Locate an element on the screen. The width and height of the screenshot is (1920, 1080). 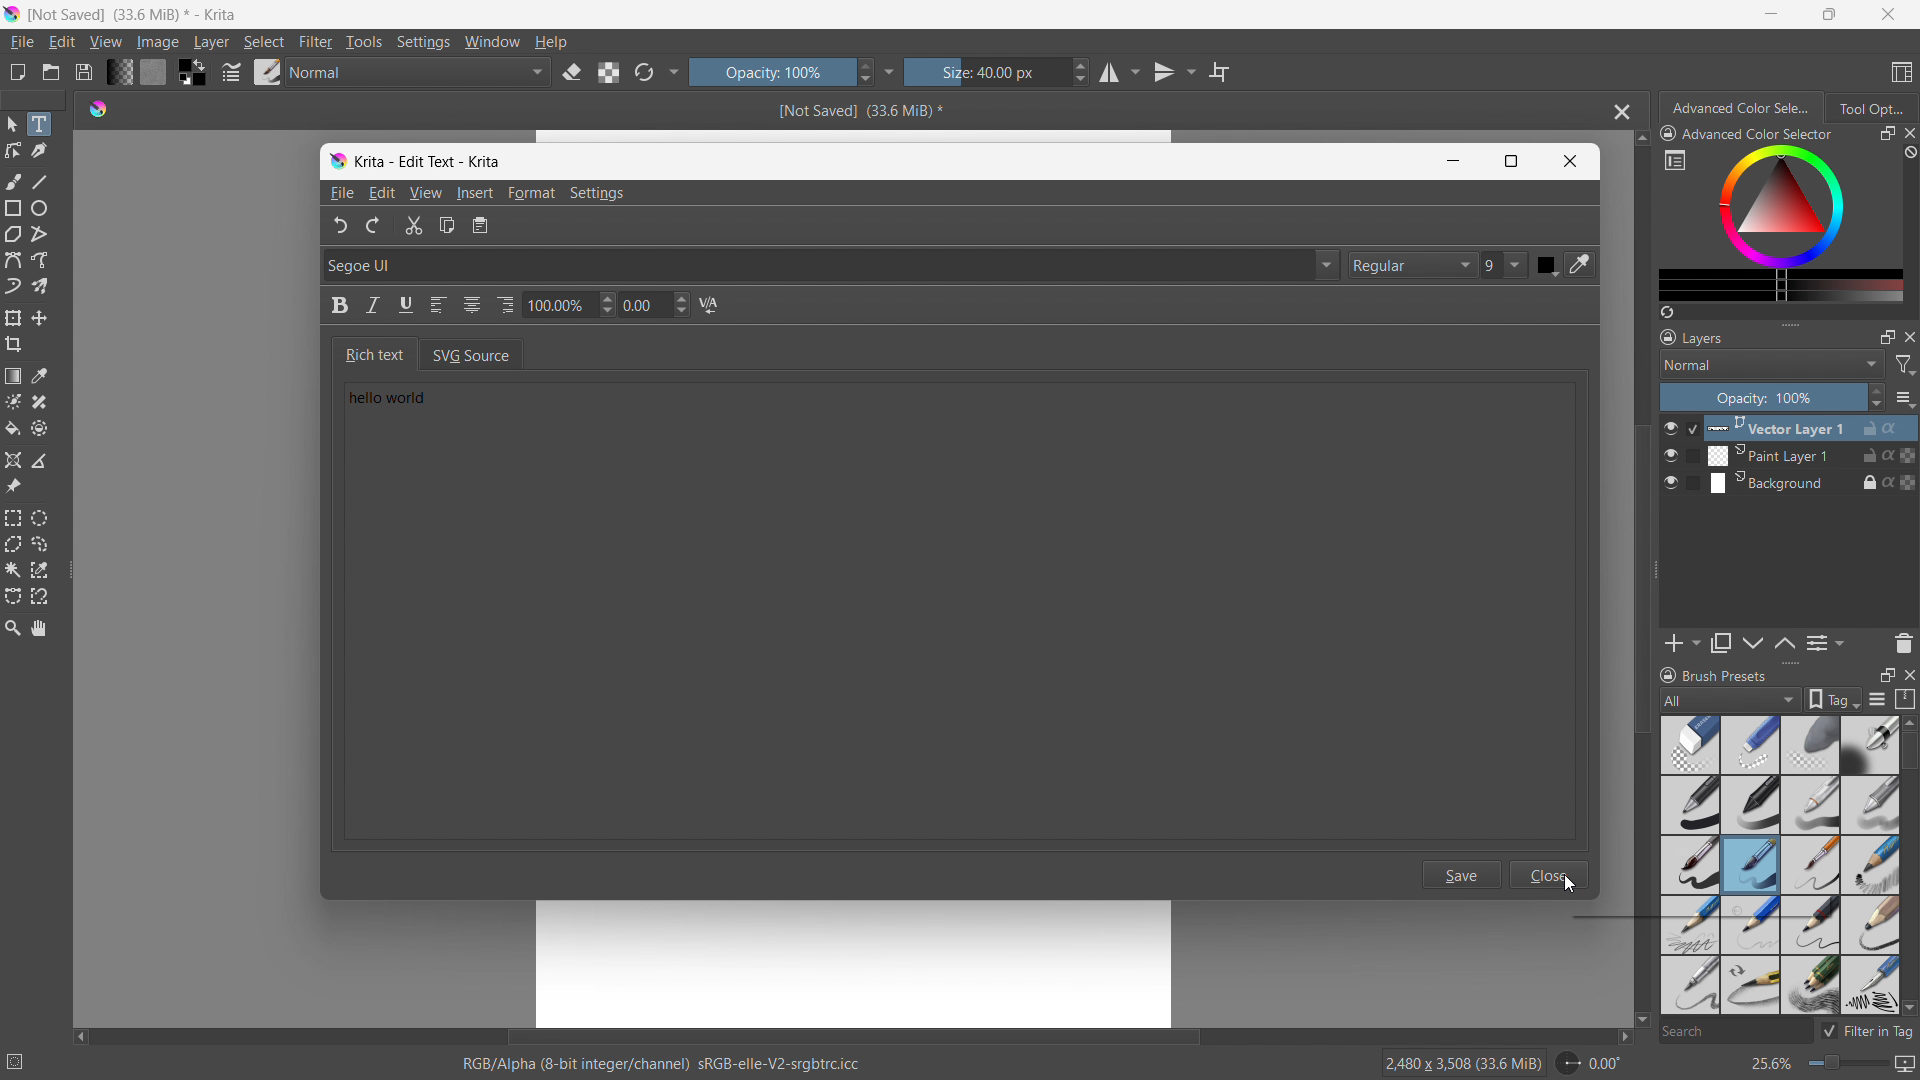
set erasor is located at coordinates (571, 73).